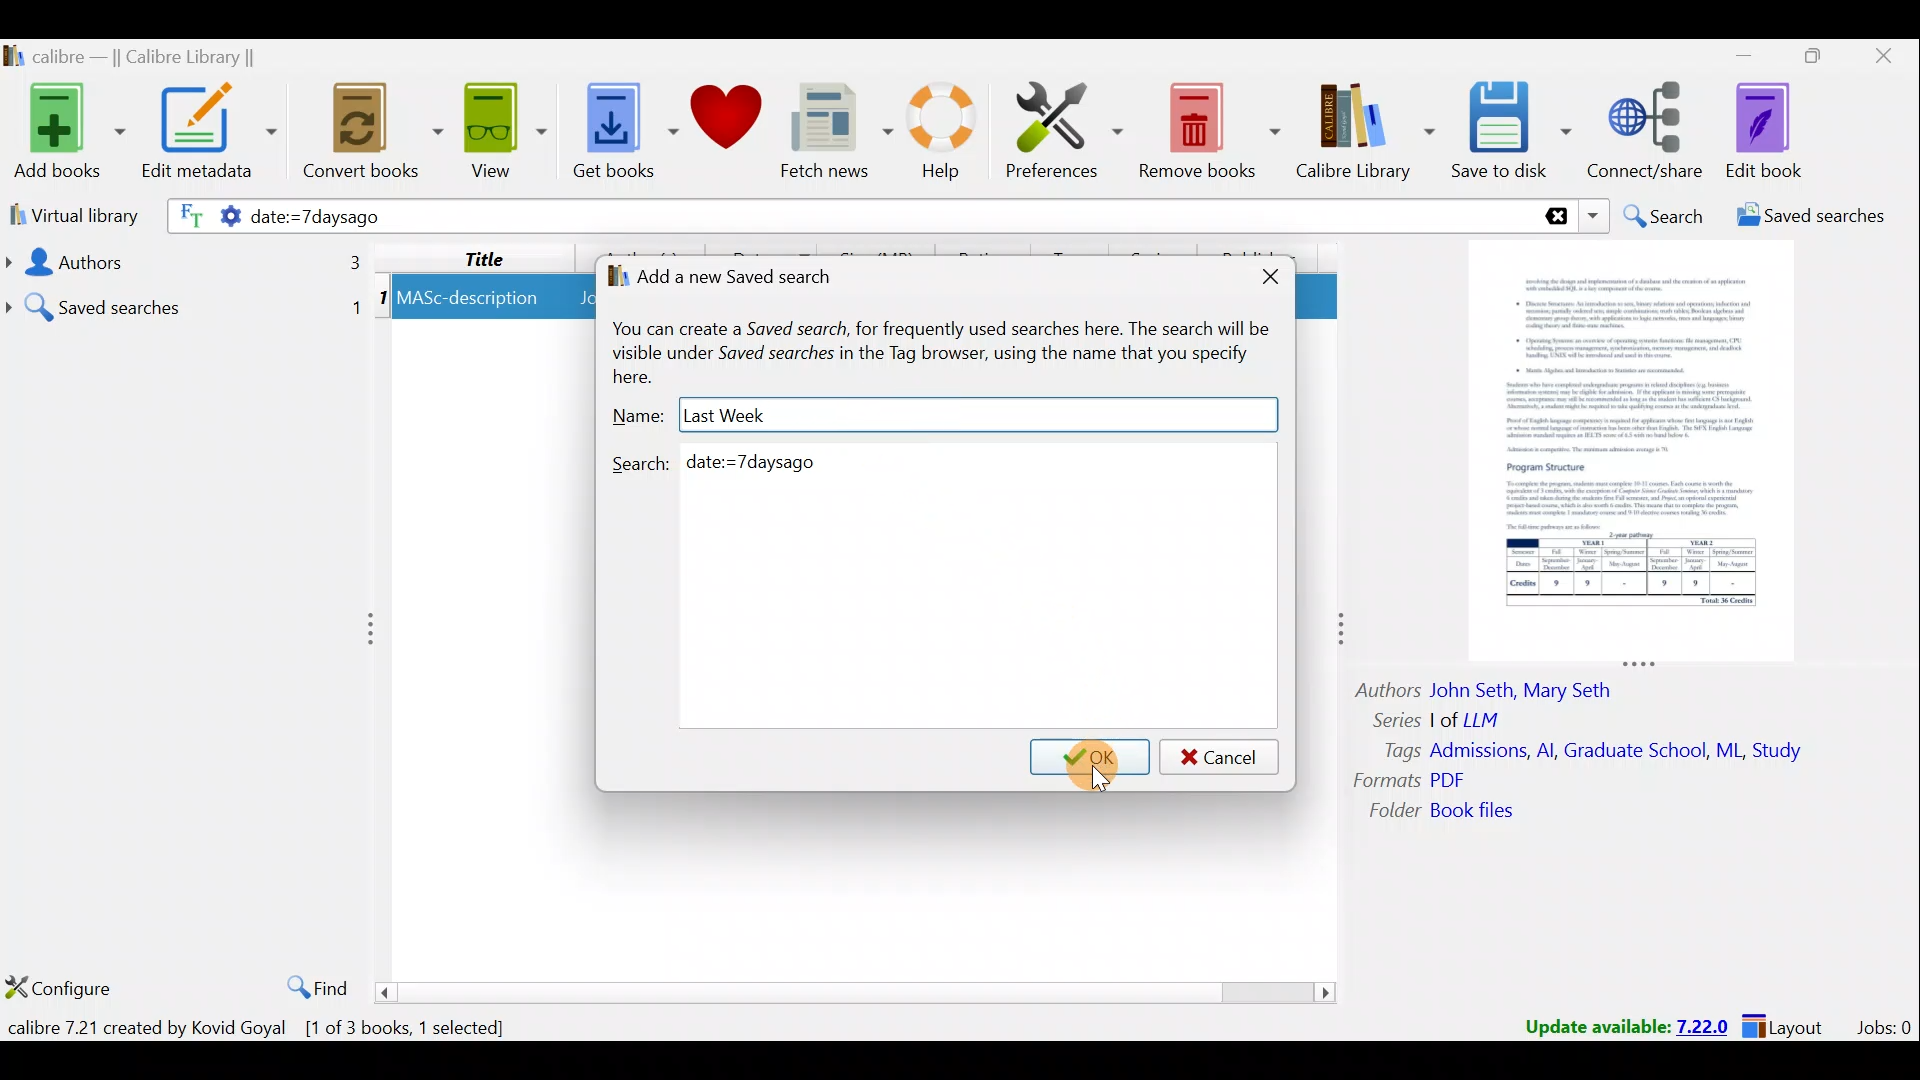  I want to click on Folder book files, so click(1457, 812).